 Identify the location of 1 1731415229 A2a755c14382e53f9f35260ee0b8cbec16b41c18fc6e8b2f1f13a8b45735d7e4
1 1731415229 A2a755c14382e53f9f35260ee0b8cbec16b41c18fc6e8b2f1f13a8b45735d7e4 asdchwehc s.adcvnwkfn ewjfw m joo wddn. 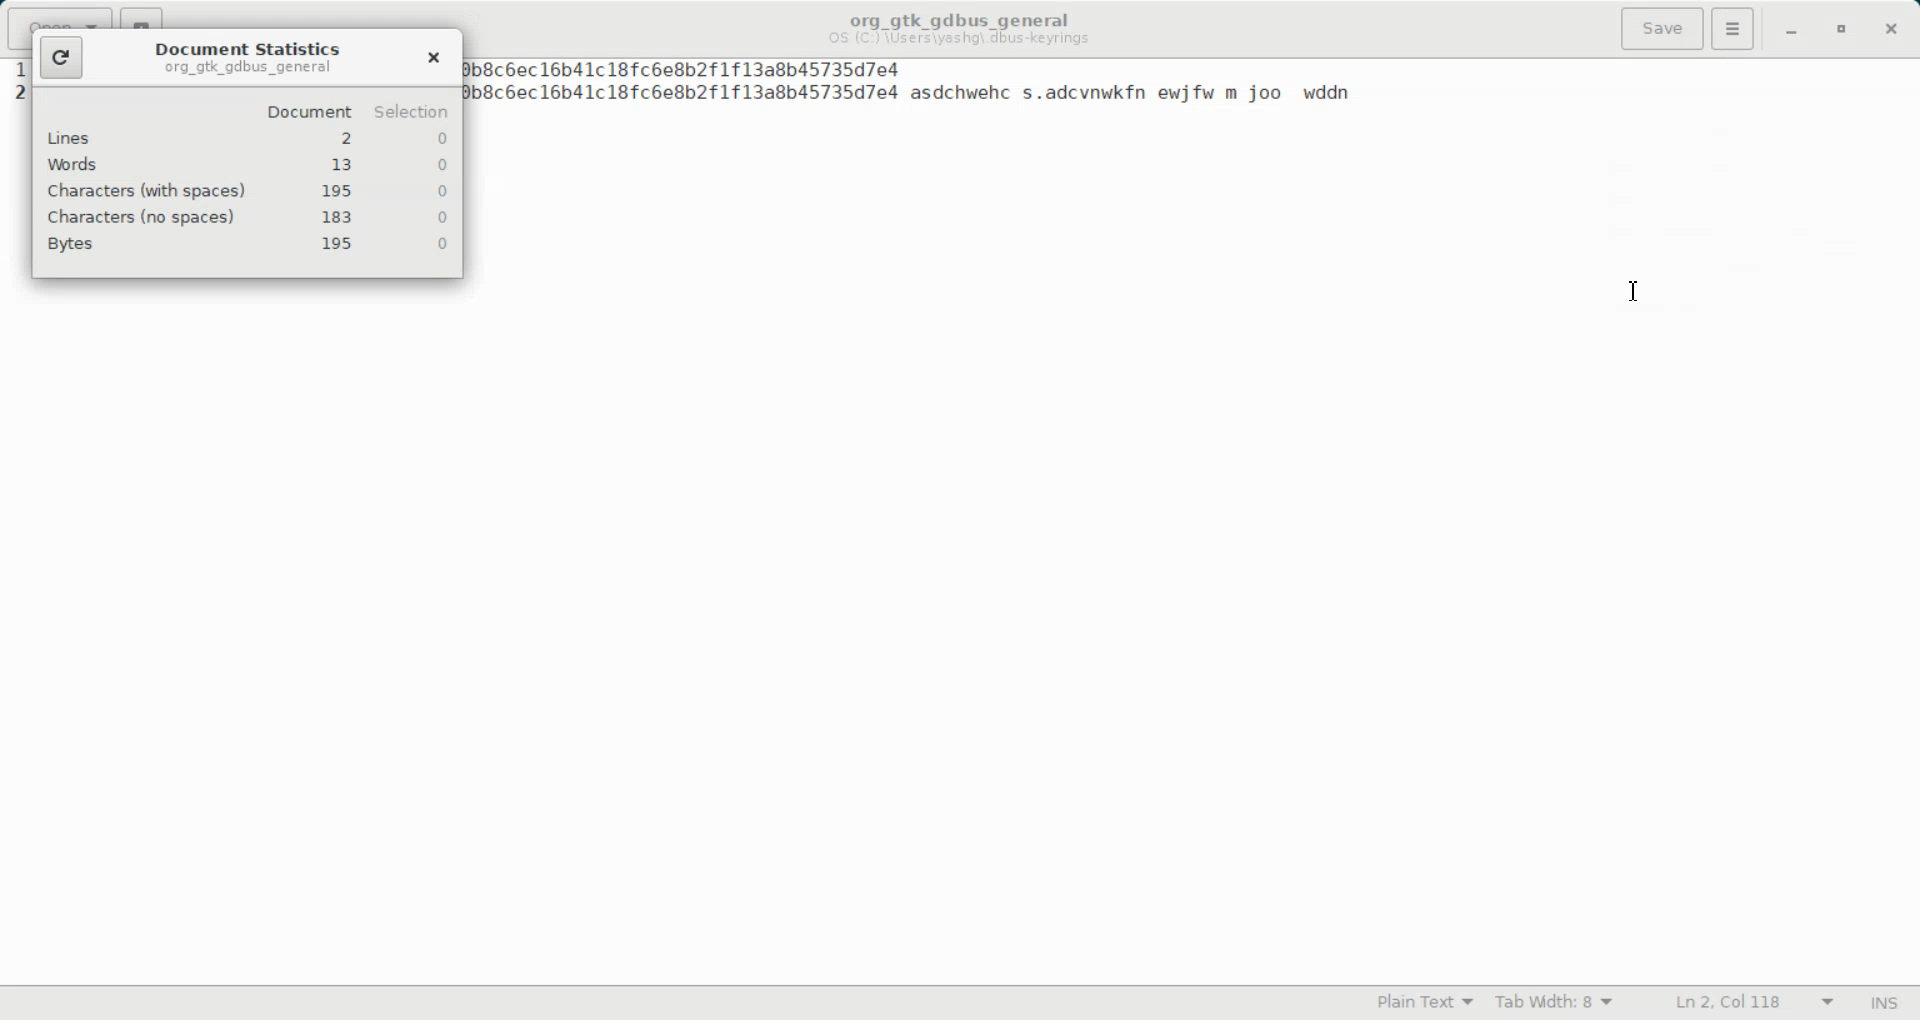
(912, 85).